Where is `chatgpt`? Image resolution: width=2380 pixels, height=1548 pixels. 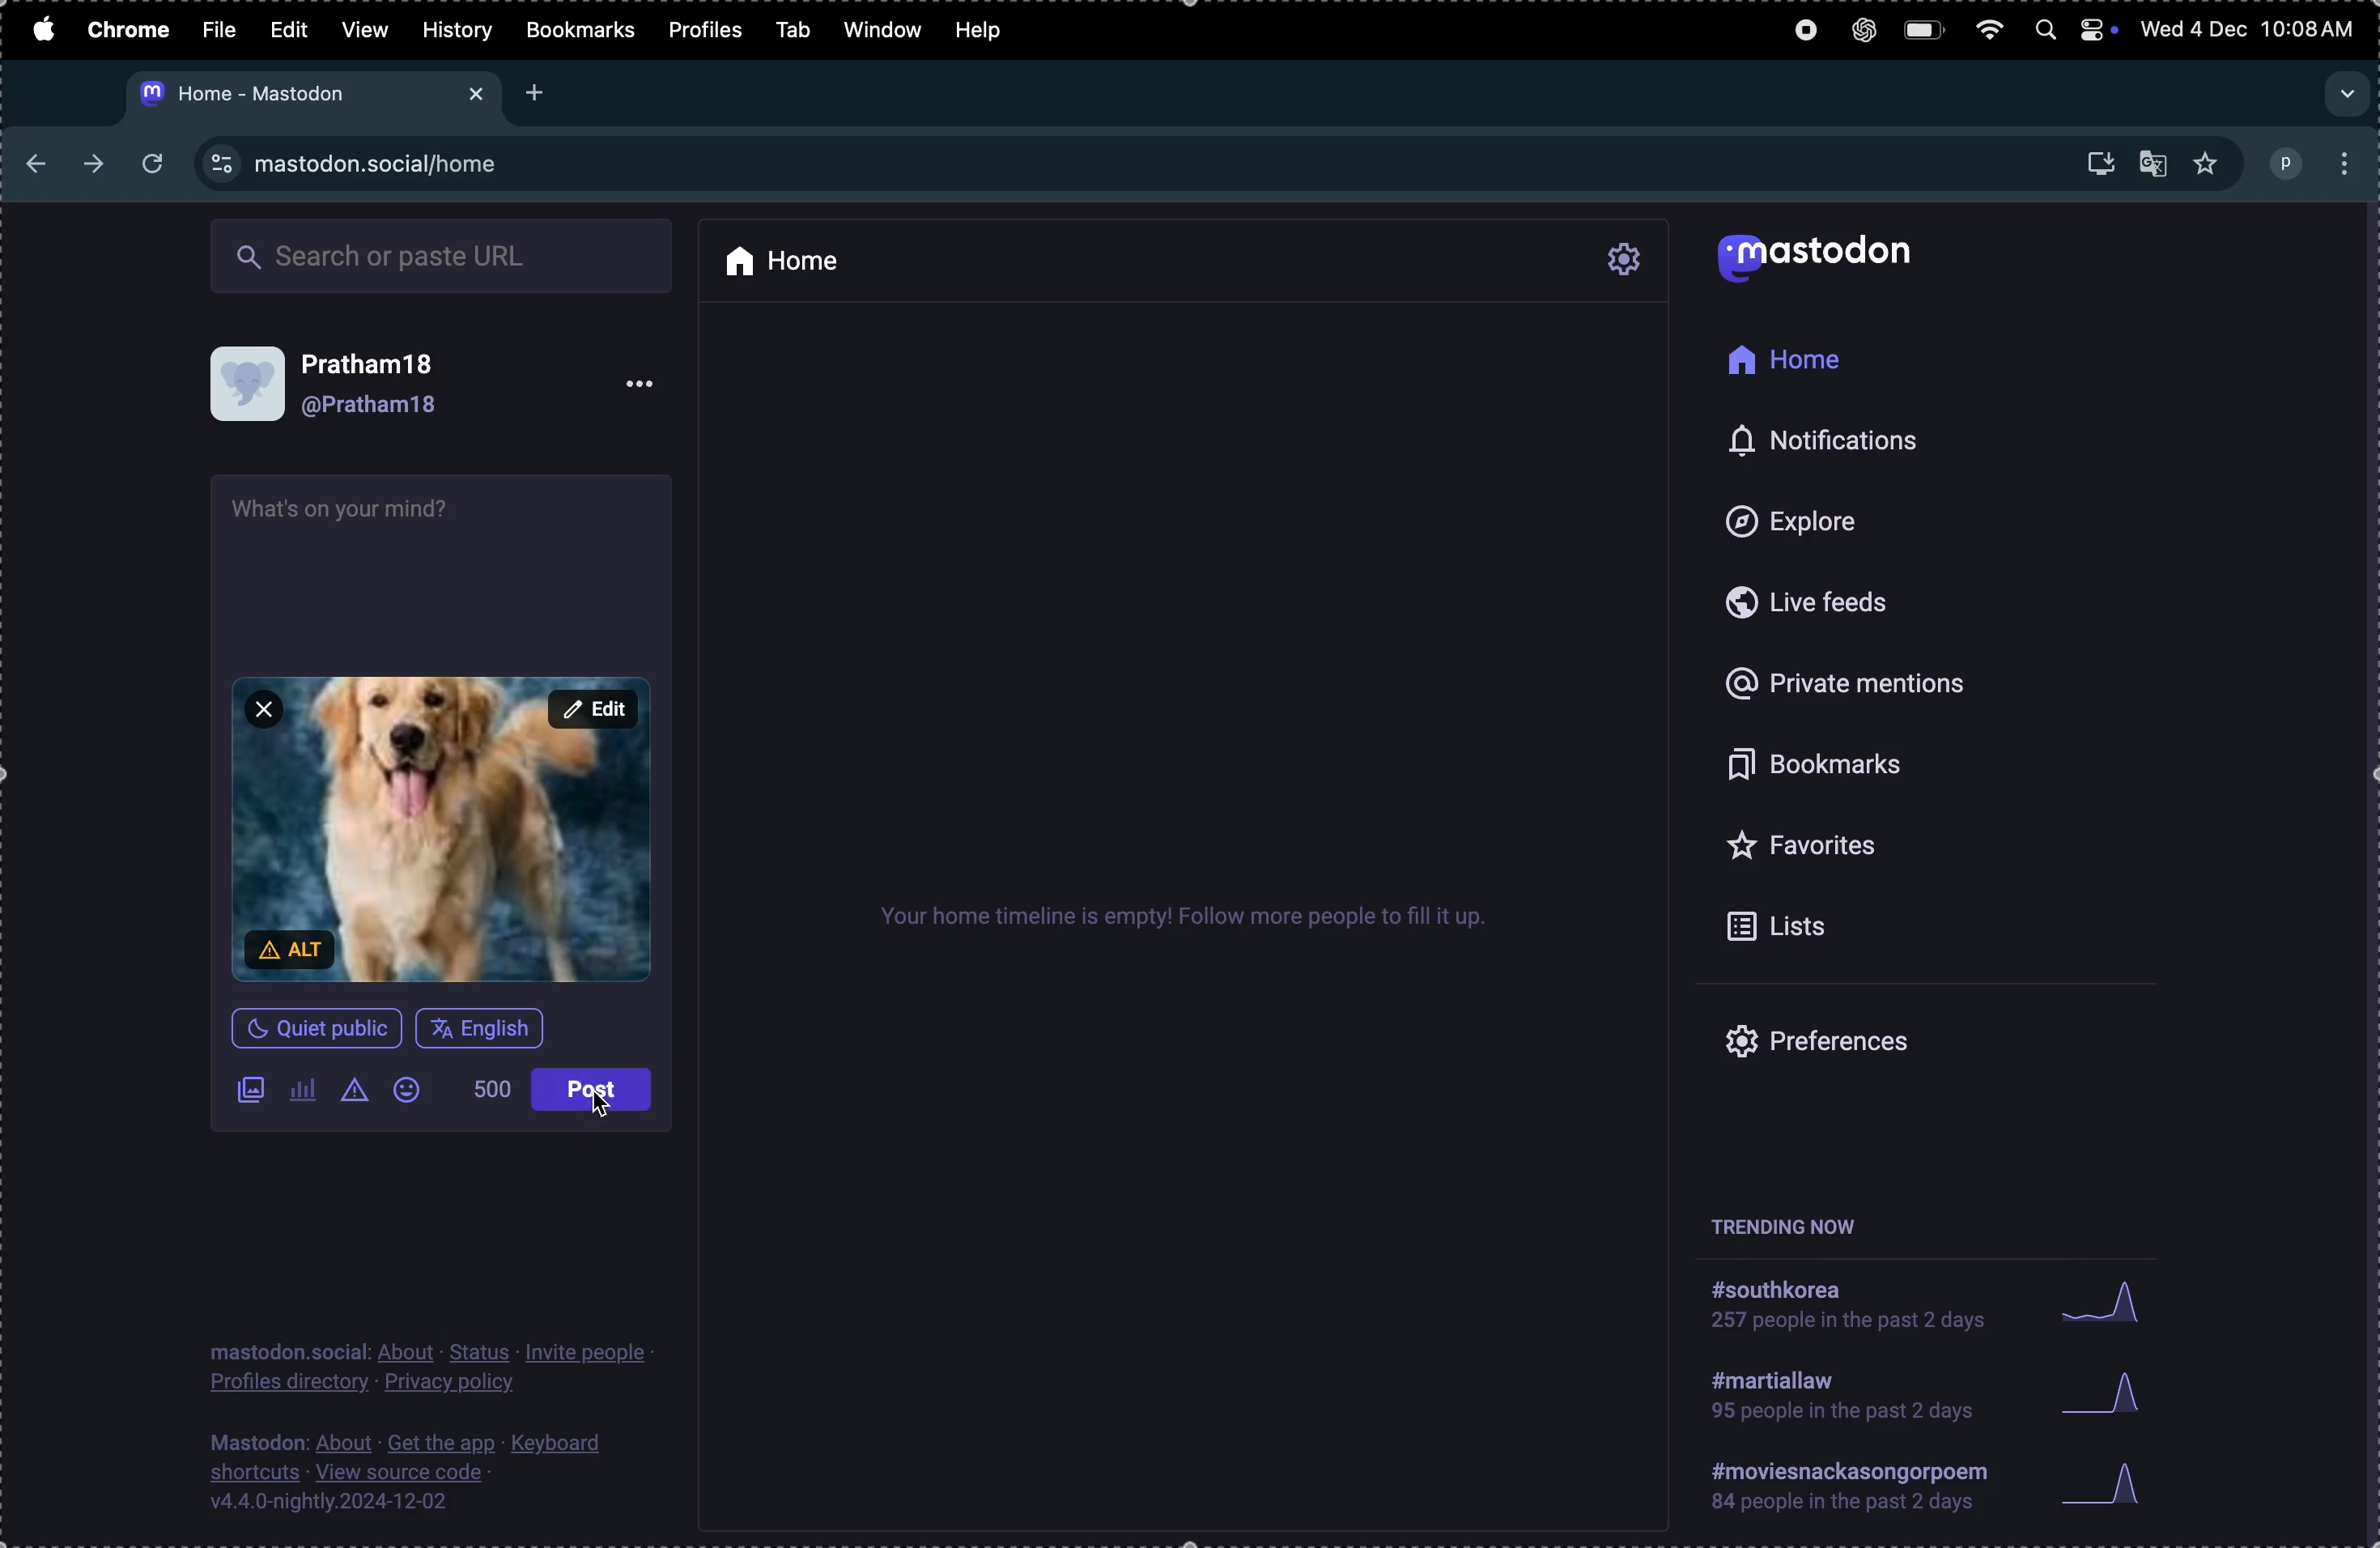
chatgpt is located at coordinates (1855, 29).